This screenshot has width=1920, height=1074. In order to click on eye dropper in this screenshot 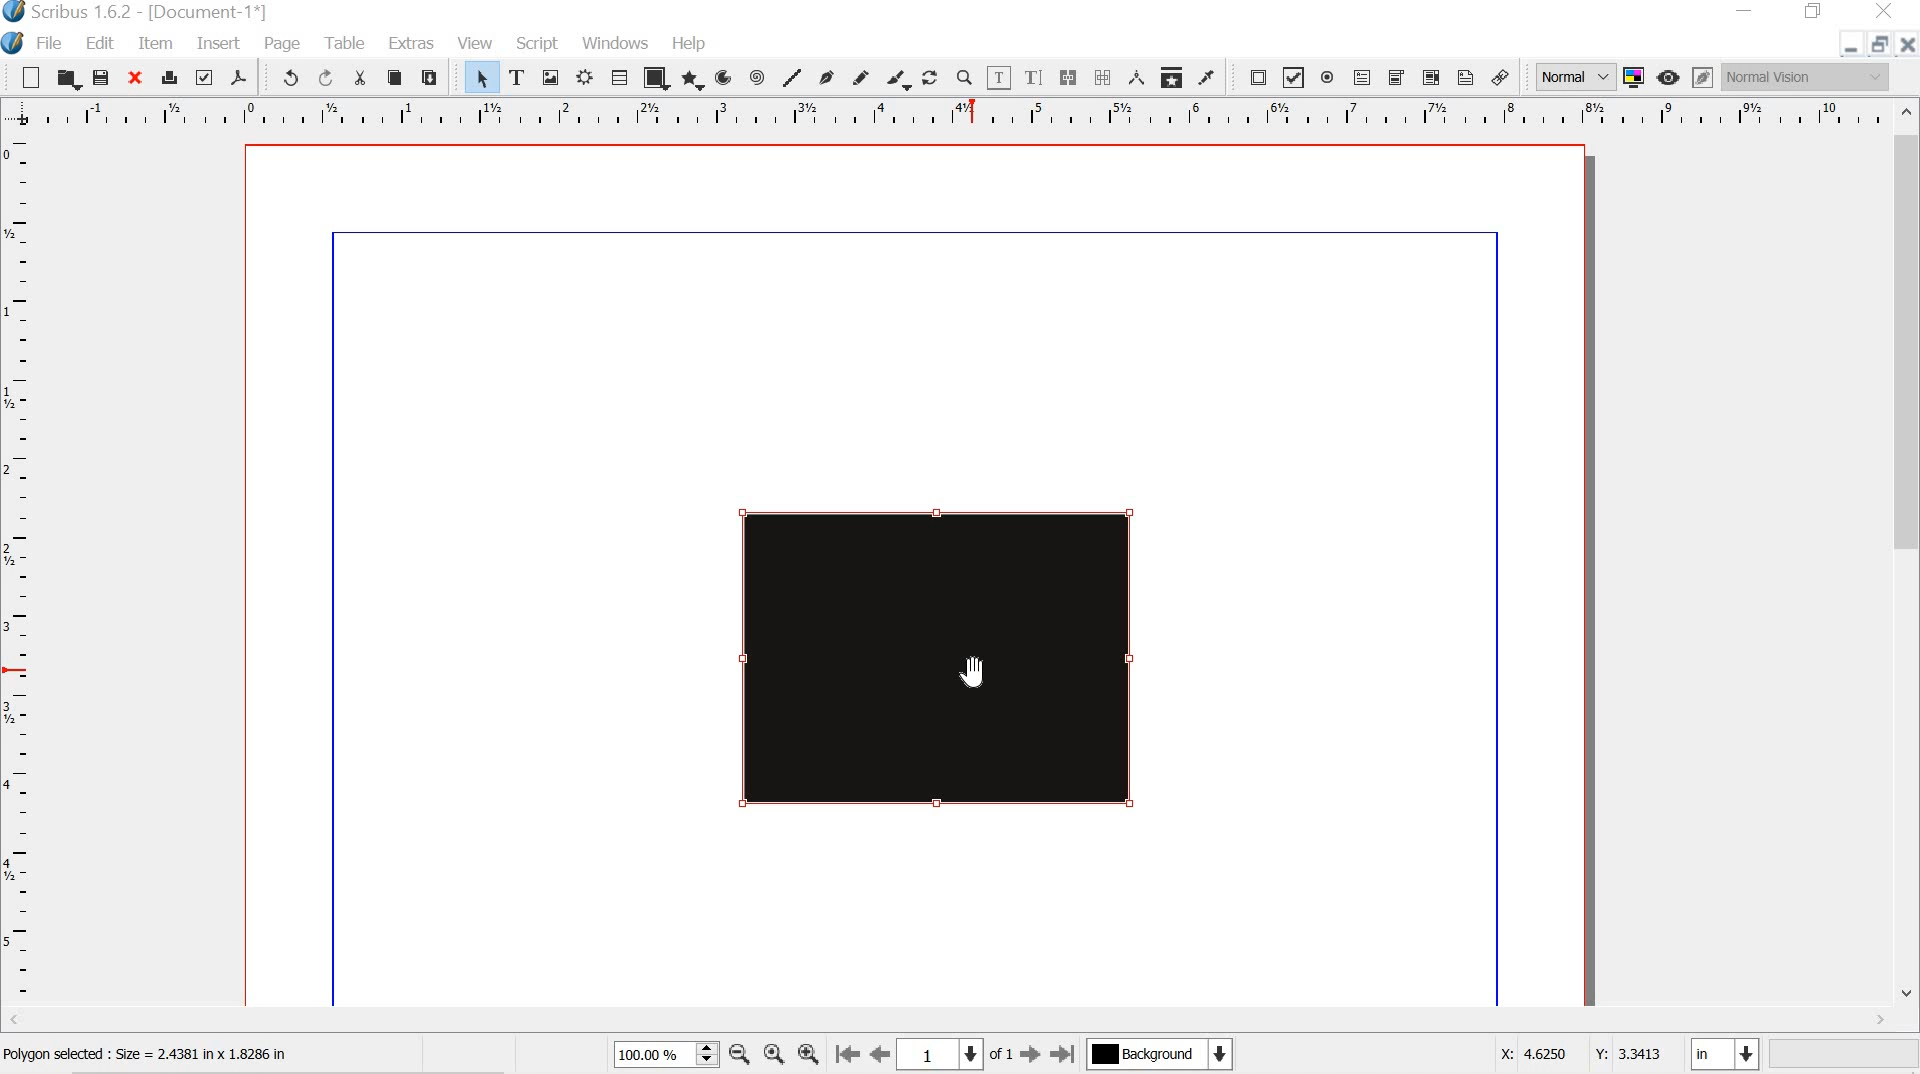, I will do `click(1207, 76)`.